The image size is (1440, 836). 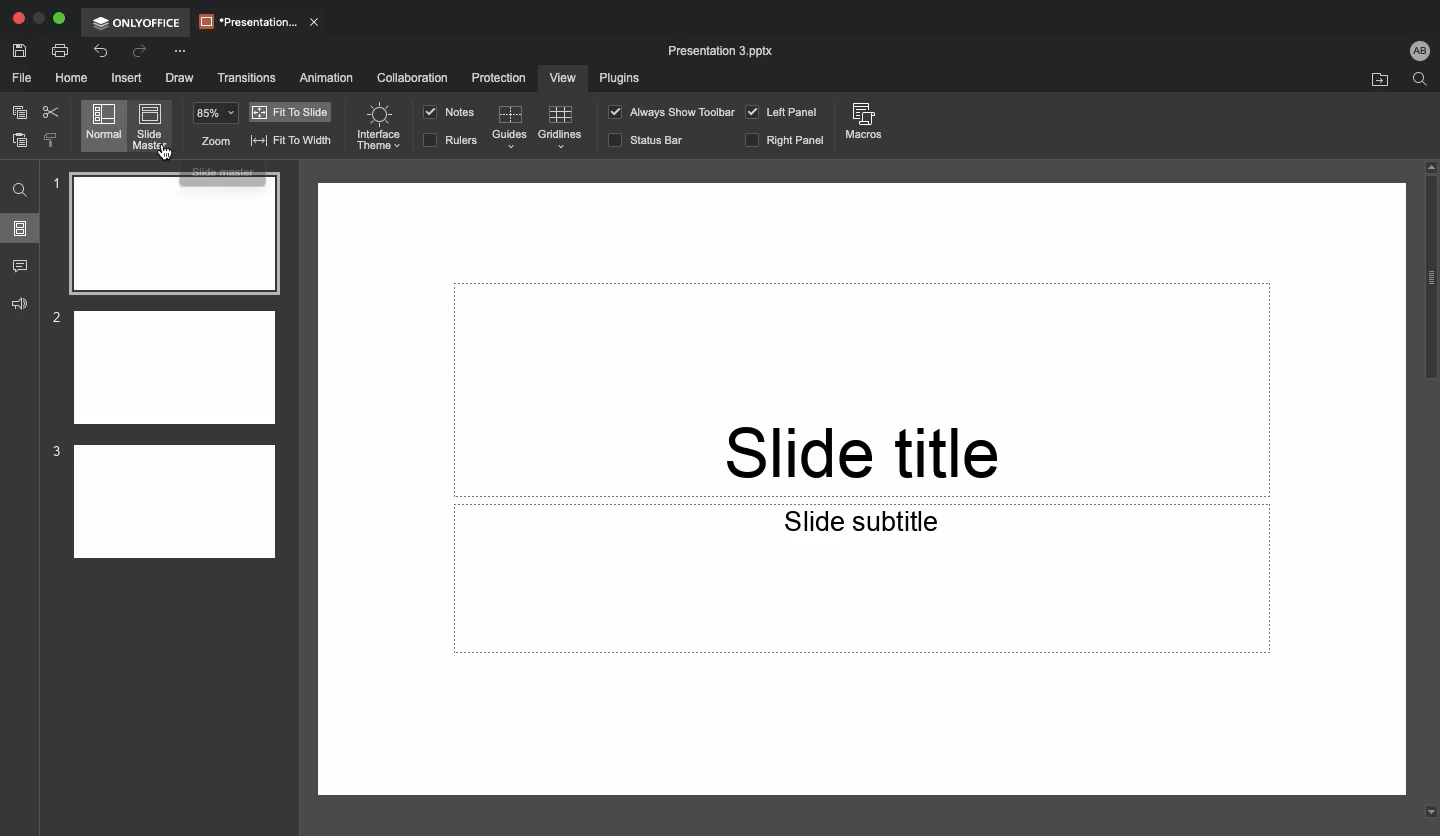 What do you see at coordinates (126, 76) in the screenshot?
I see `Insert` at bounding box center [126, 76].